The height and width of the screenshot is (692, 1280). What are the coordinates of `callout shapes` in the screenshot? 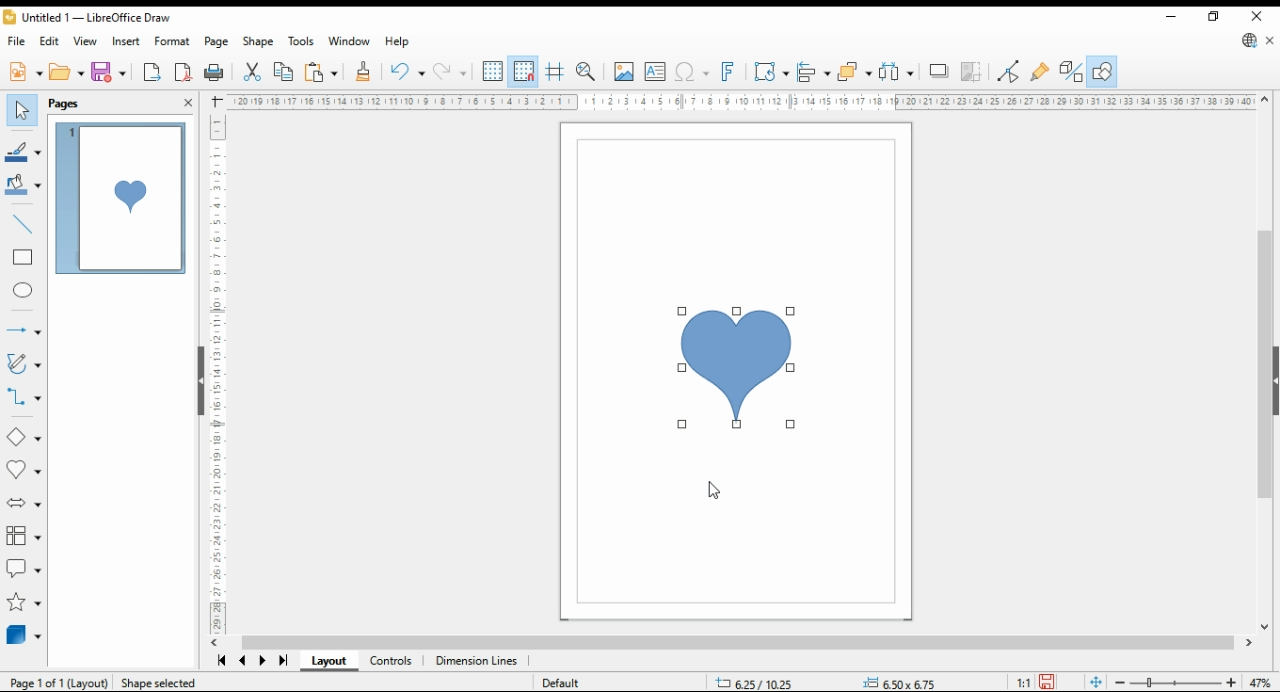 It's located at (24, 564).